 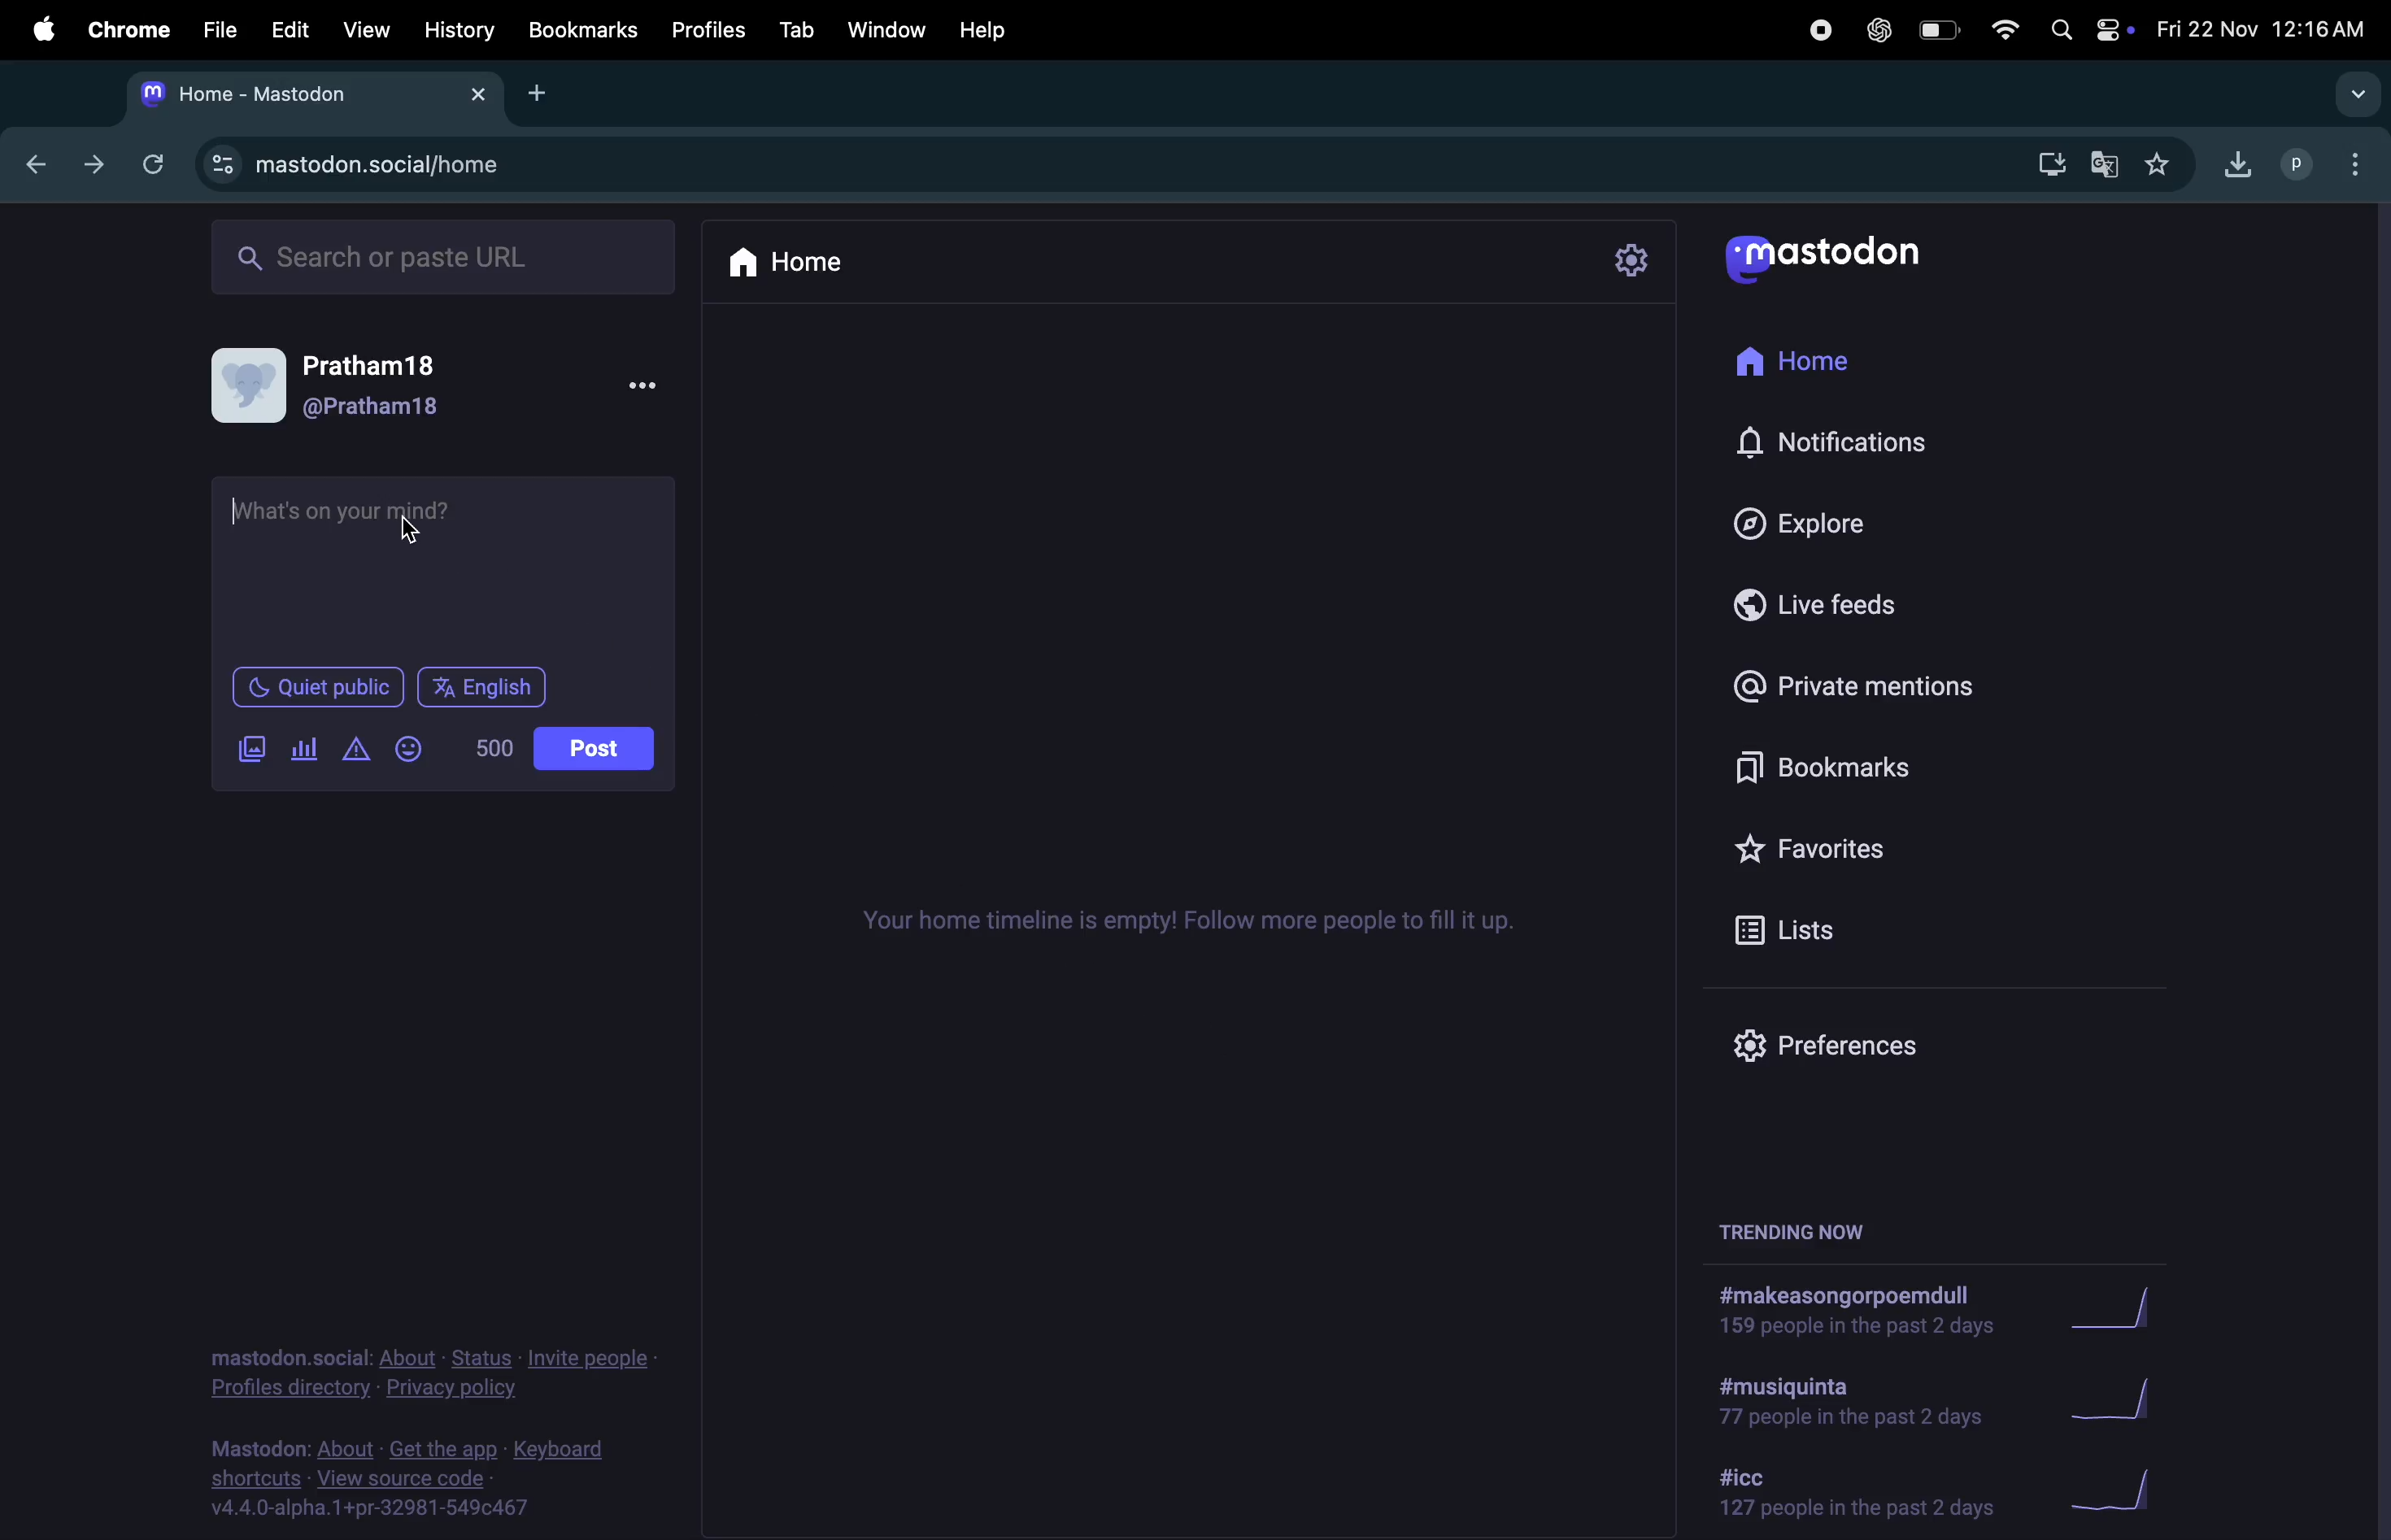 What do you see at coordinates (419, 1480) in the screenshot?
I see `source code` at bounding box center [419, 1480].